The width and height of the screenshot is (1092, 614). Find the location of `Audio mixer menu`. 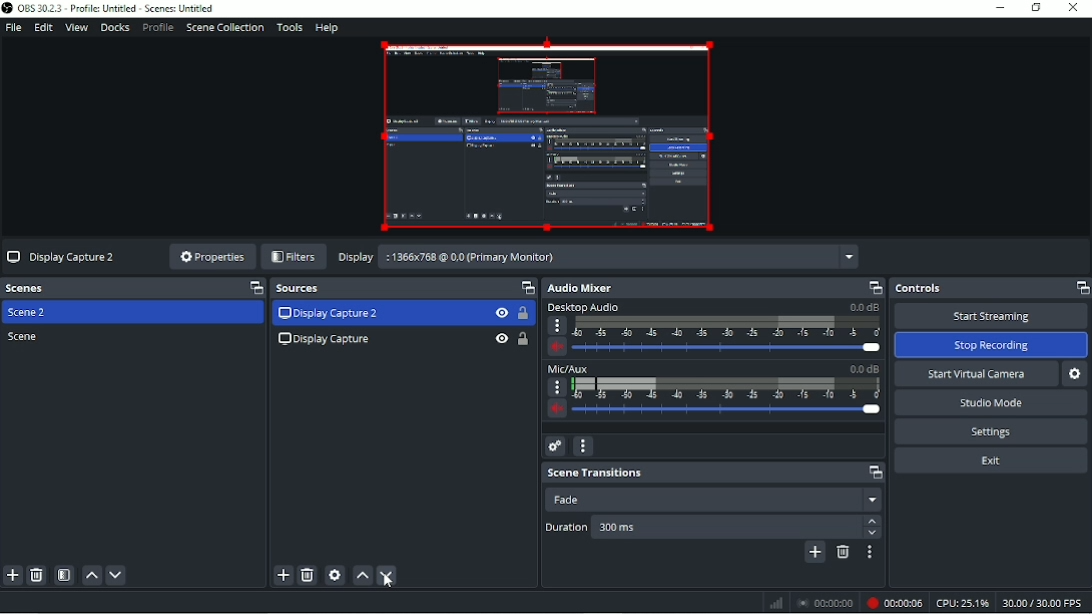

Audio mixer menu is located at coordinates (583, 445).